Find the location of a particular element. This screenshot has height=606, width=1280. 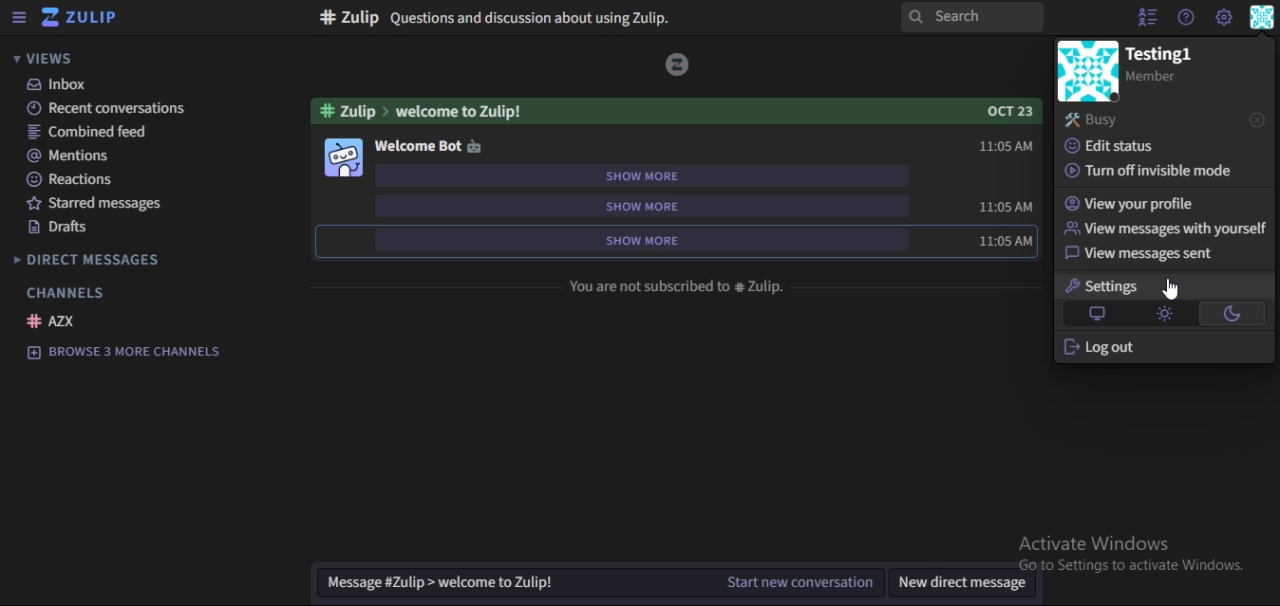

view your profile is located at coordinates (1136, 203).